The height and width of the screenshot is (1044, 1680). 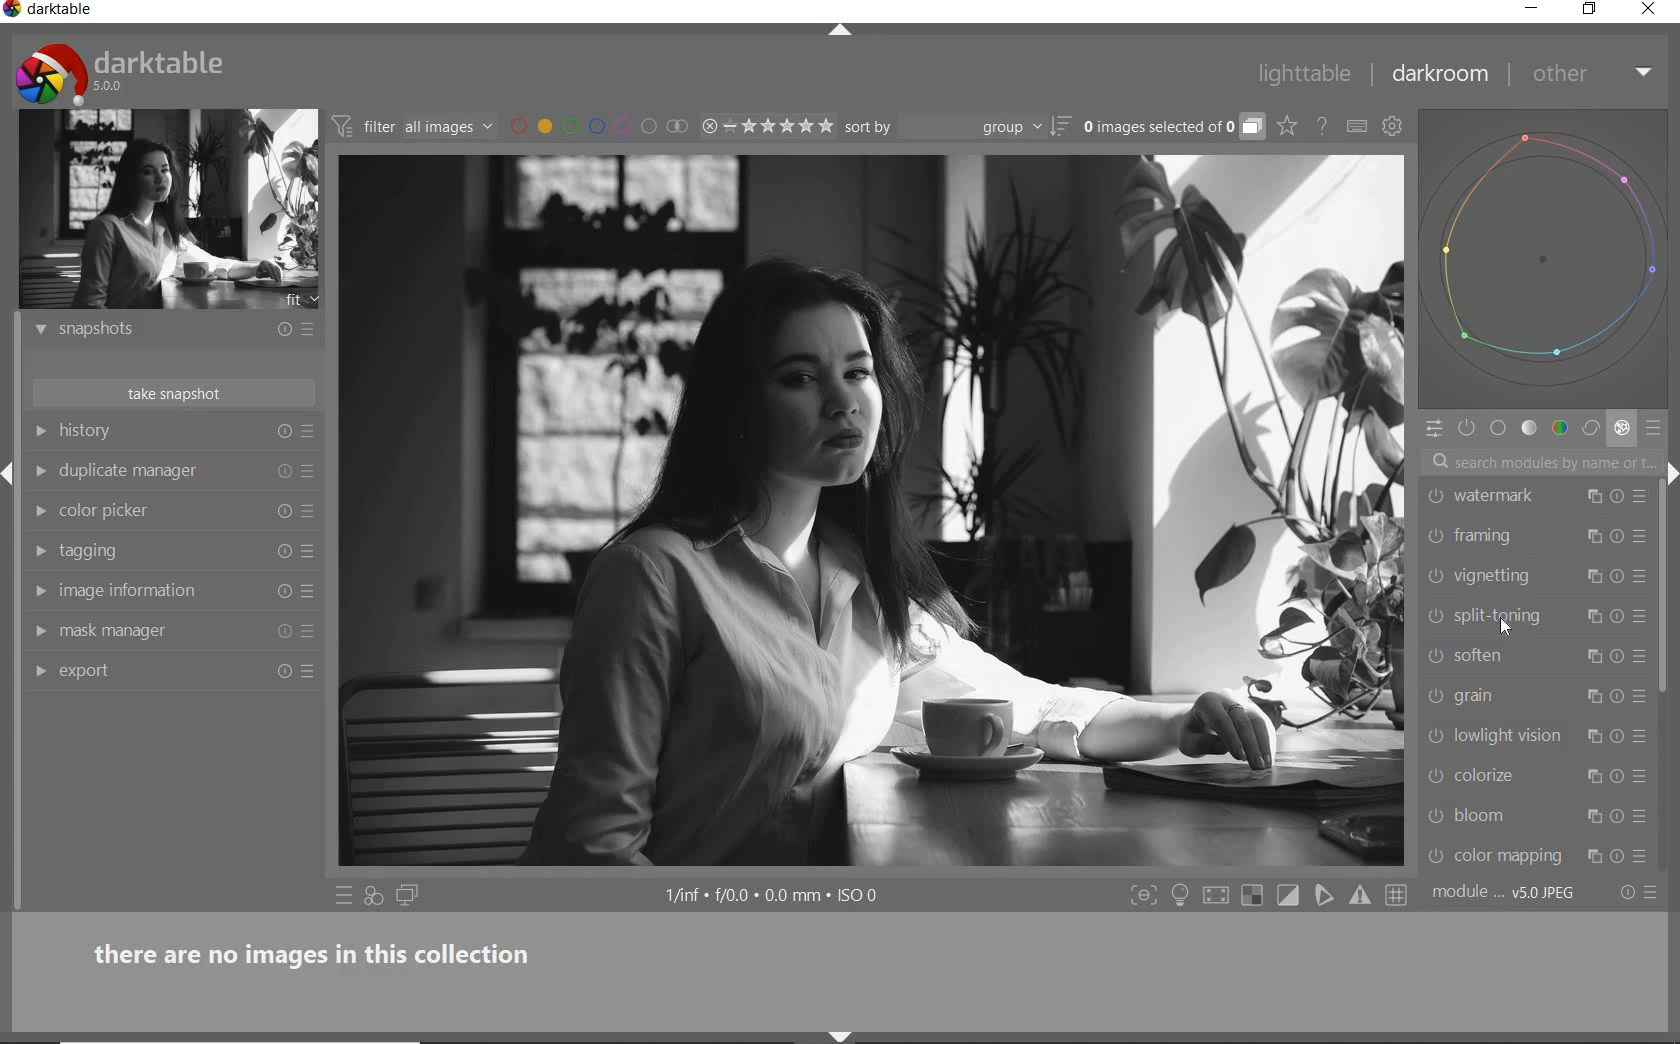 I want to click on expand grouped images, so click(x=1172, y=128).